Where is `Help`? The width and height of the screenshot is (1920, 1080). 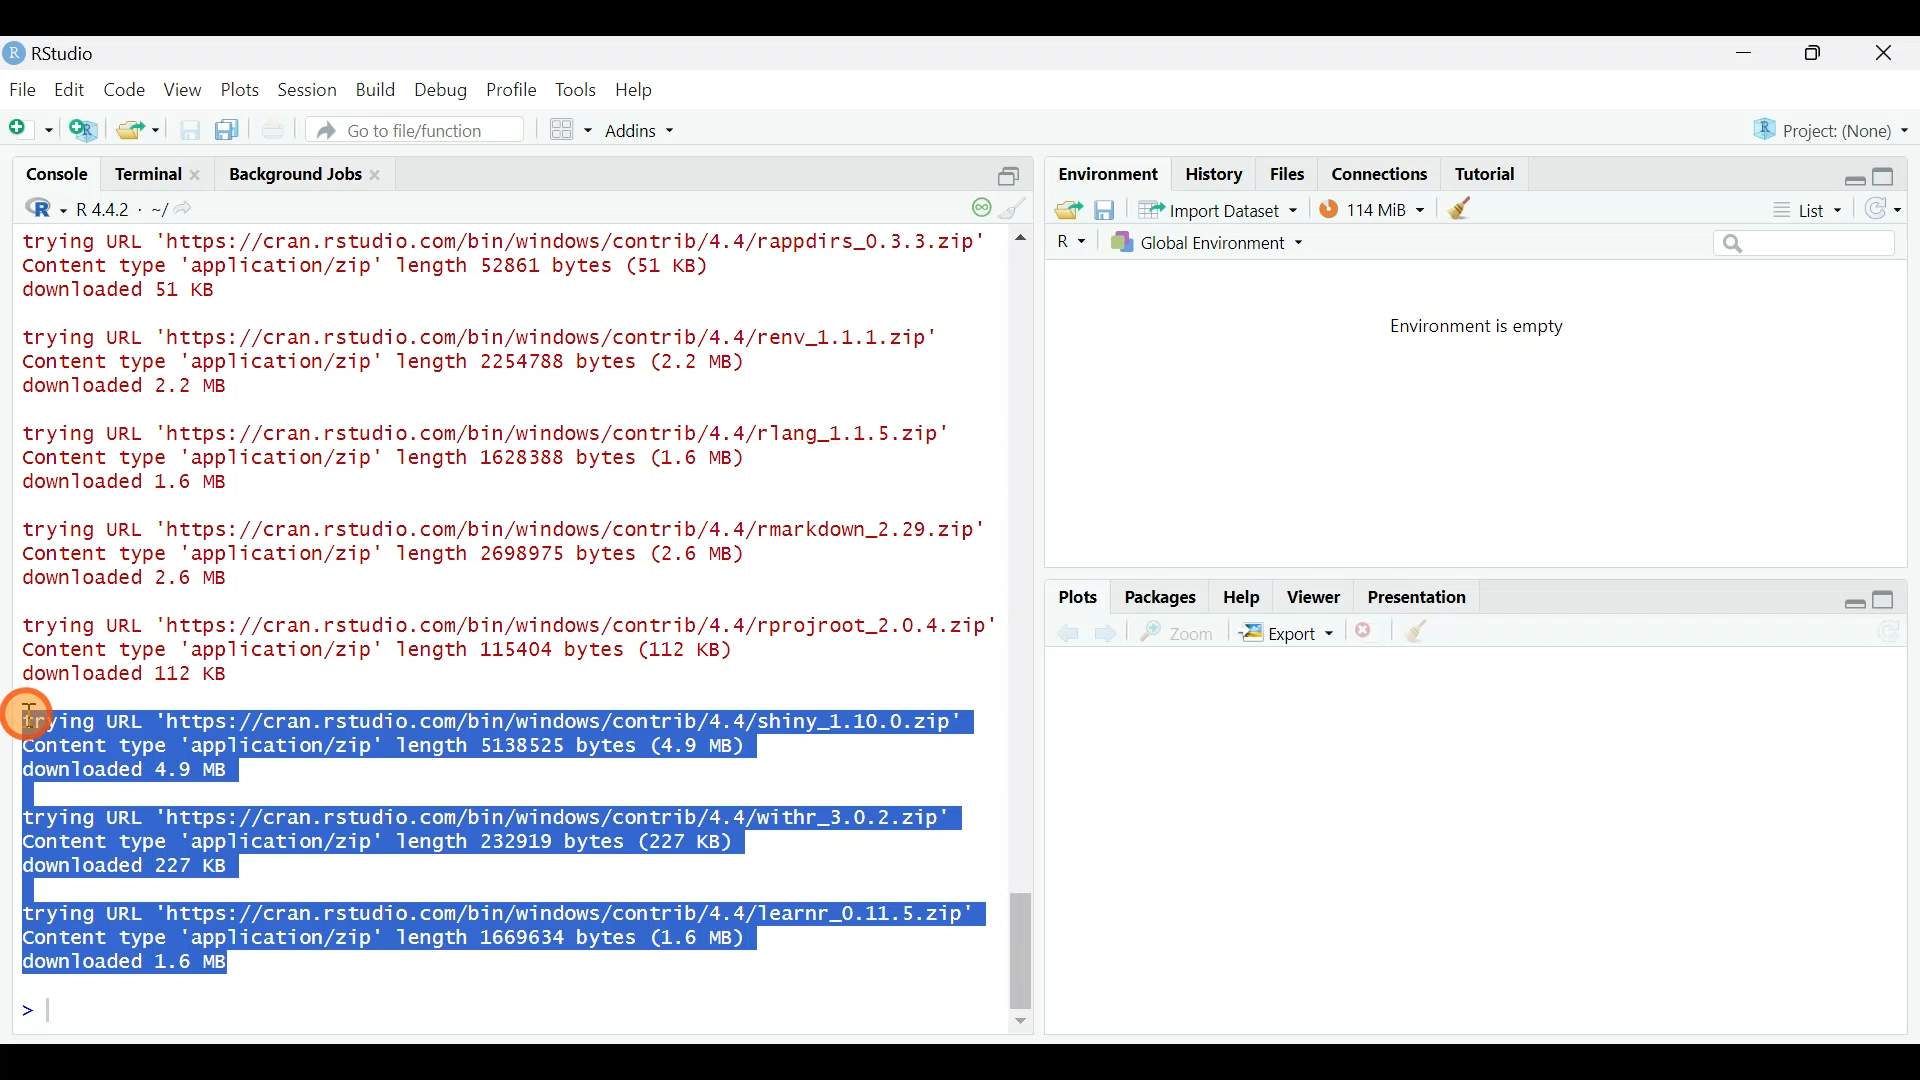 Help is located at coordinates (1243, 595).